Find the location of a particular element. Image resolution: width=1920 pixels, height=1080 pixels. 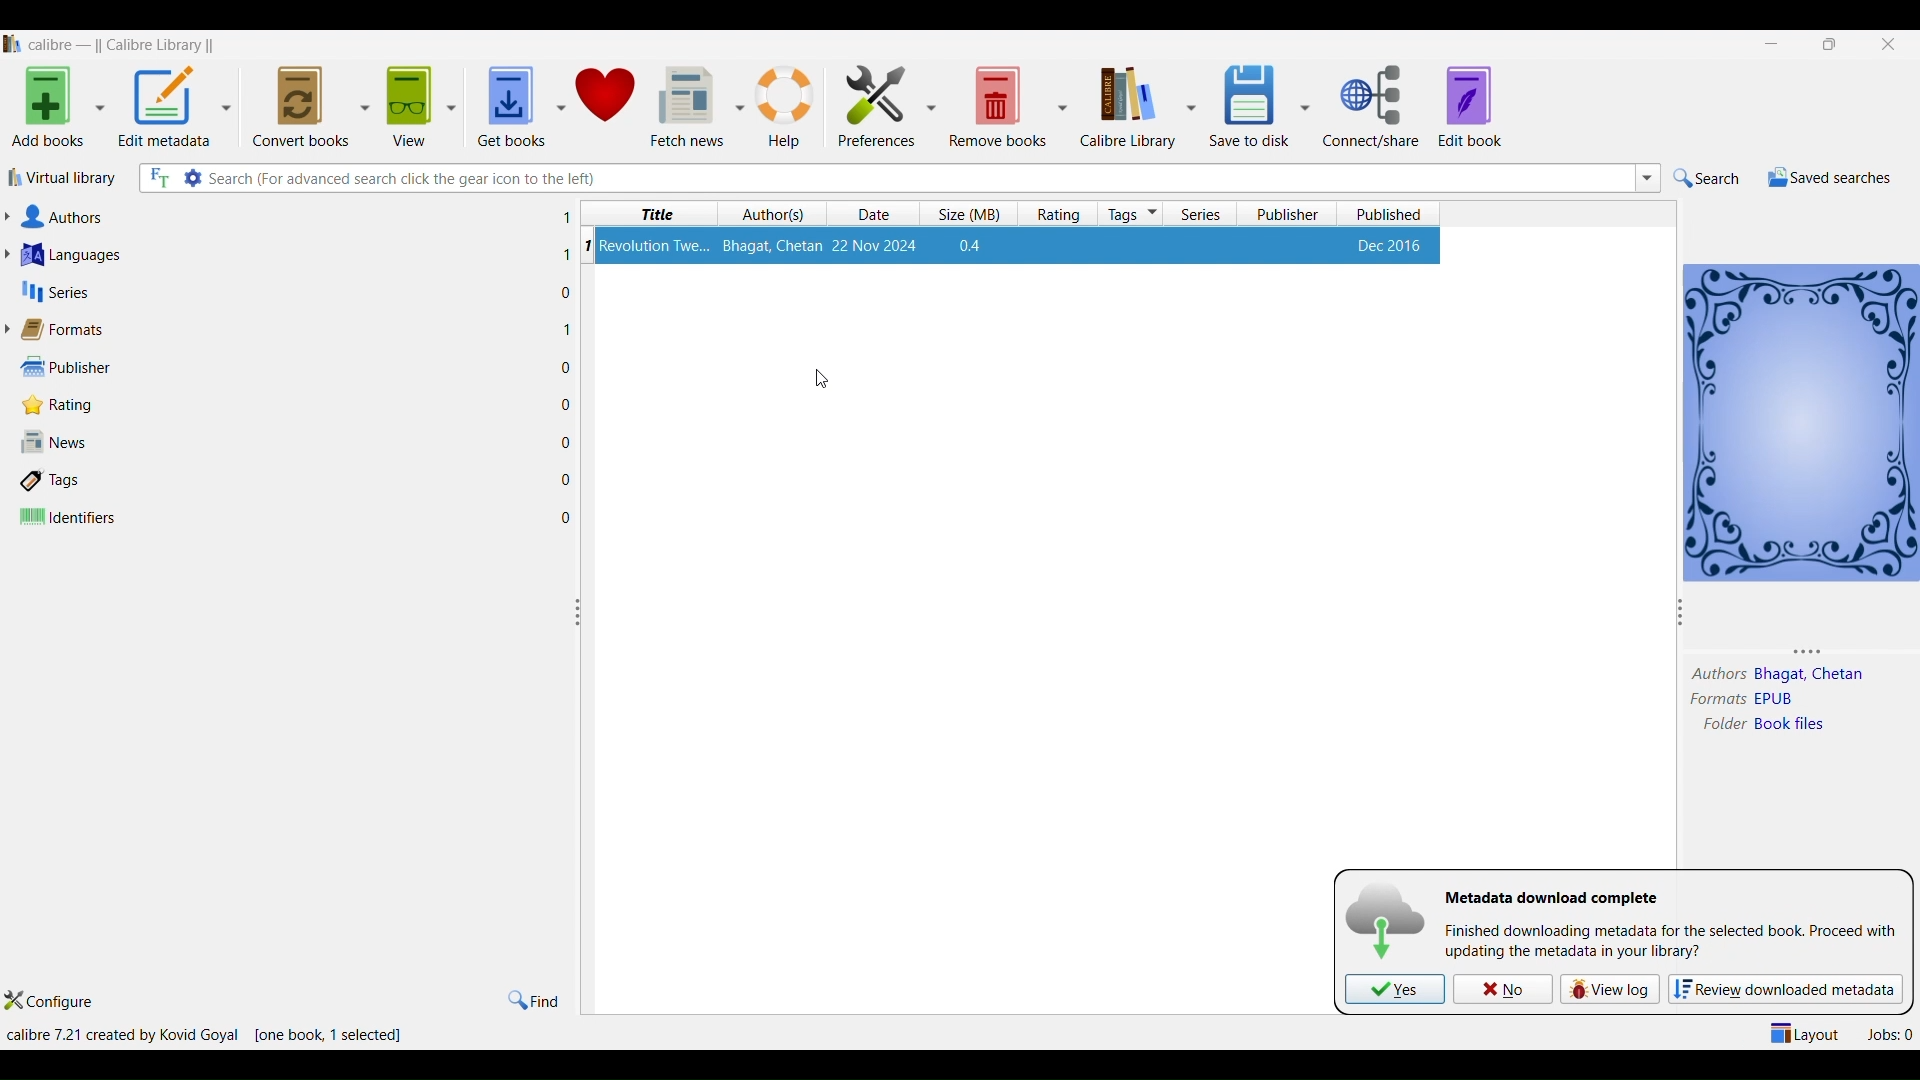

formats is located at coordinates (69, 328).